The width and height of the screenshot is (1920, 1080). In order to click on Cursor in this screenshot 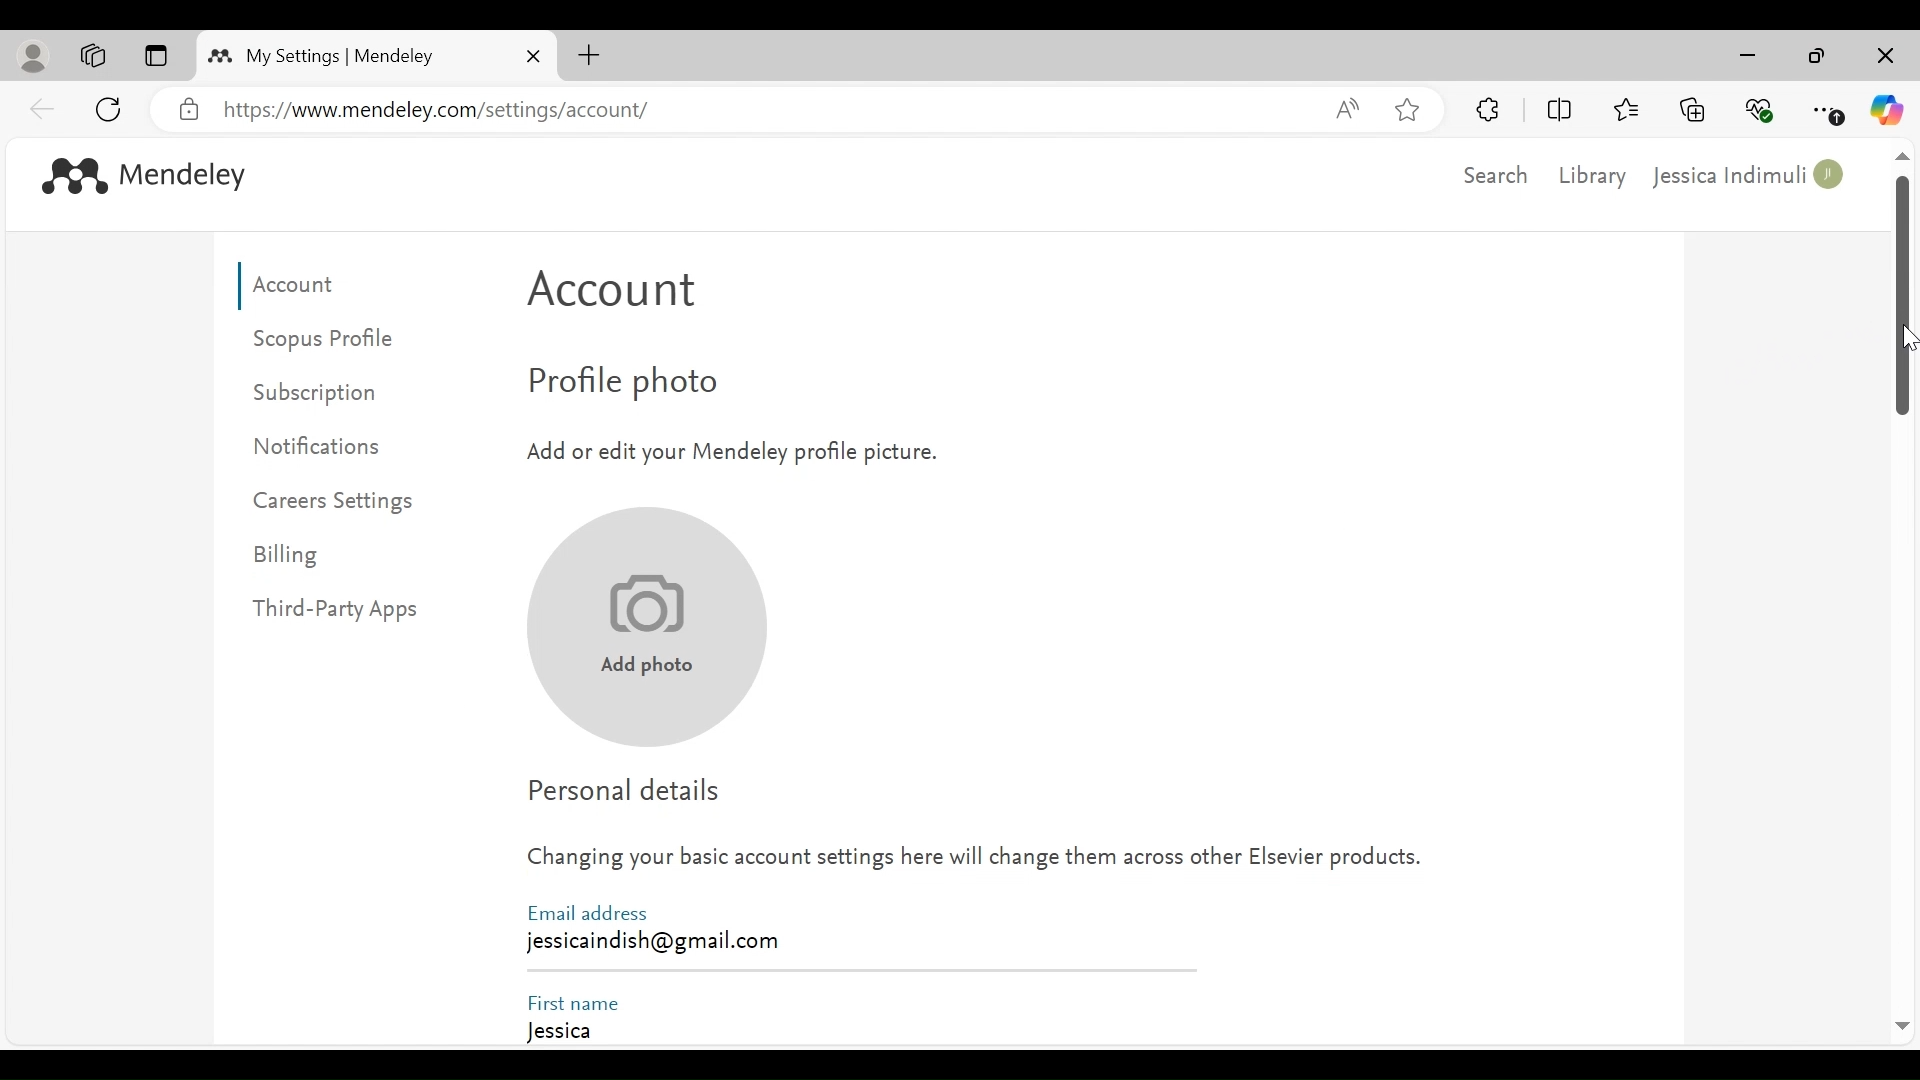, I will do `click(1907, 338)`.